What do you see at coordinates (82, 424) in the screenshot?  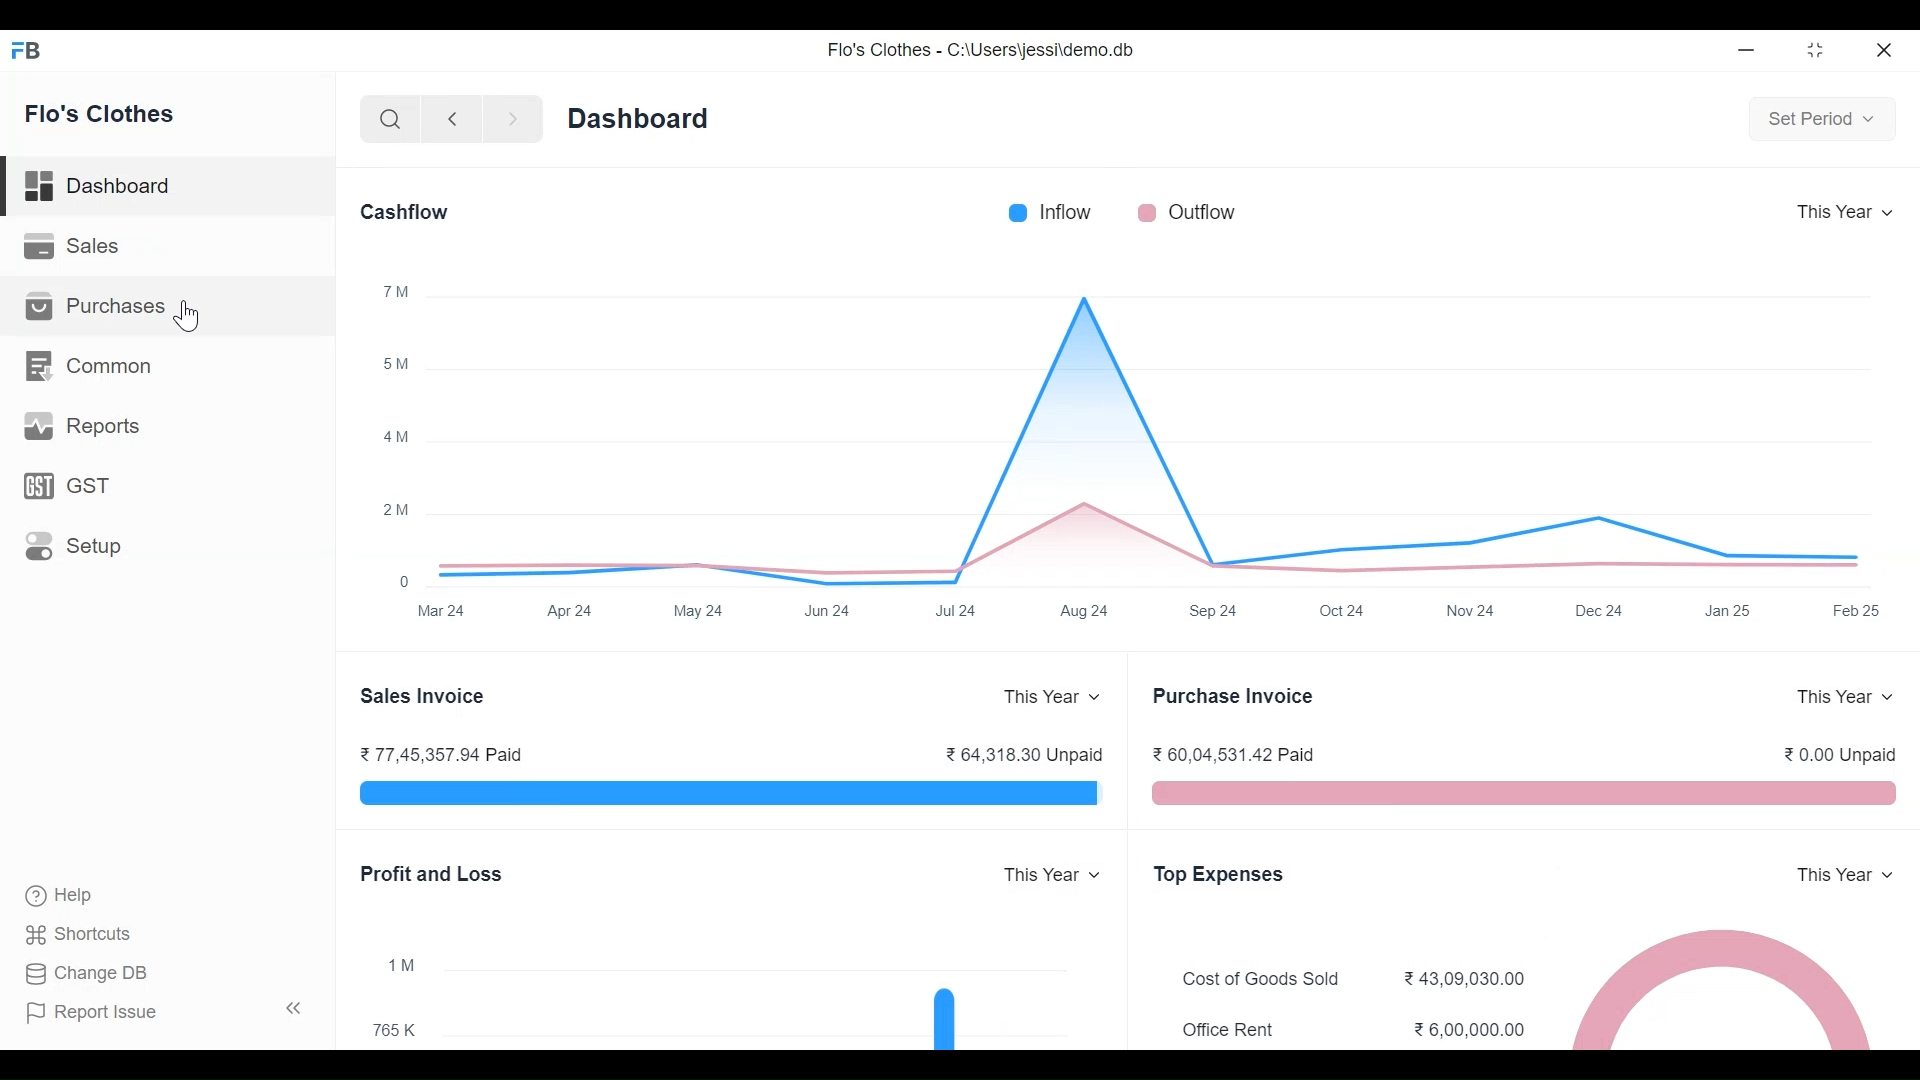 I see `Reports` at bounding box center [82, 424].